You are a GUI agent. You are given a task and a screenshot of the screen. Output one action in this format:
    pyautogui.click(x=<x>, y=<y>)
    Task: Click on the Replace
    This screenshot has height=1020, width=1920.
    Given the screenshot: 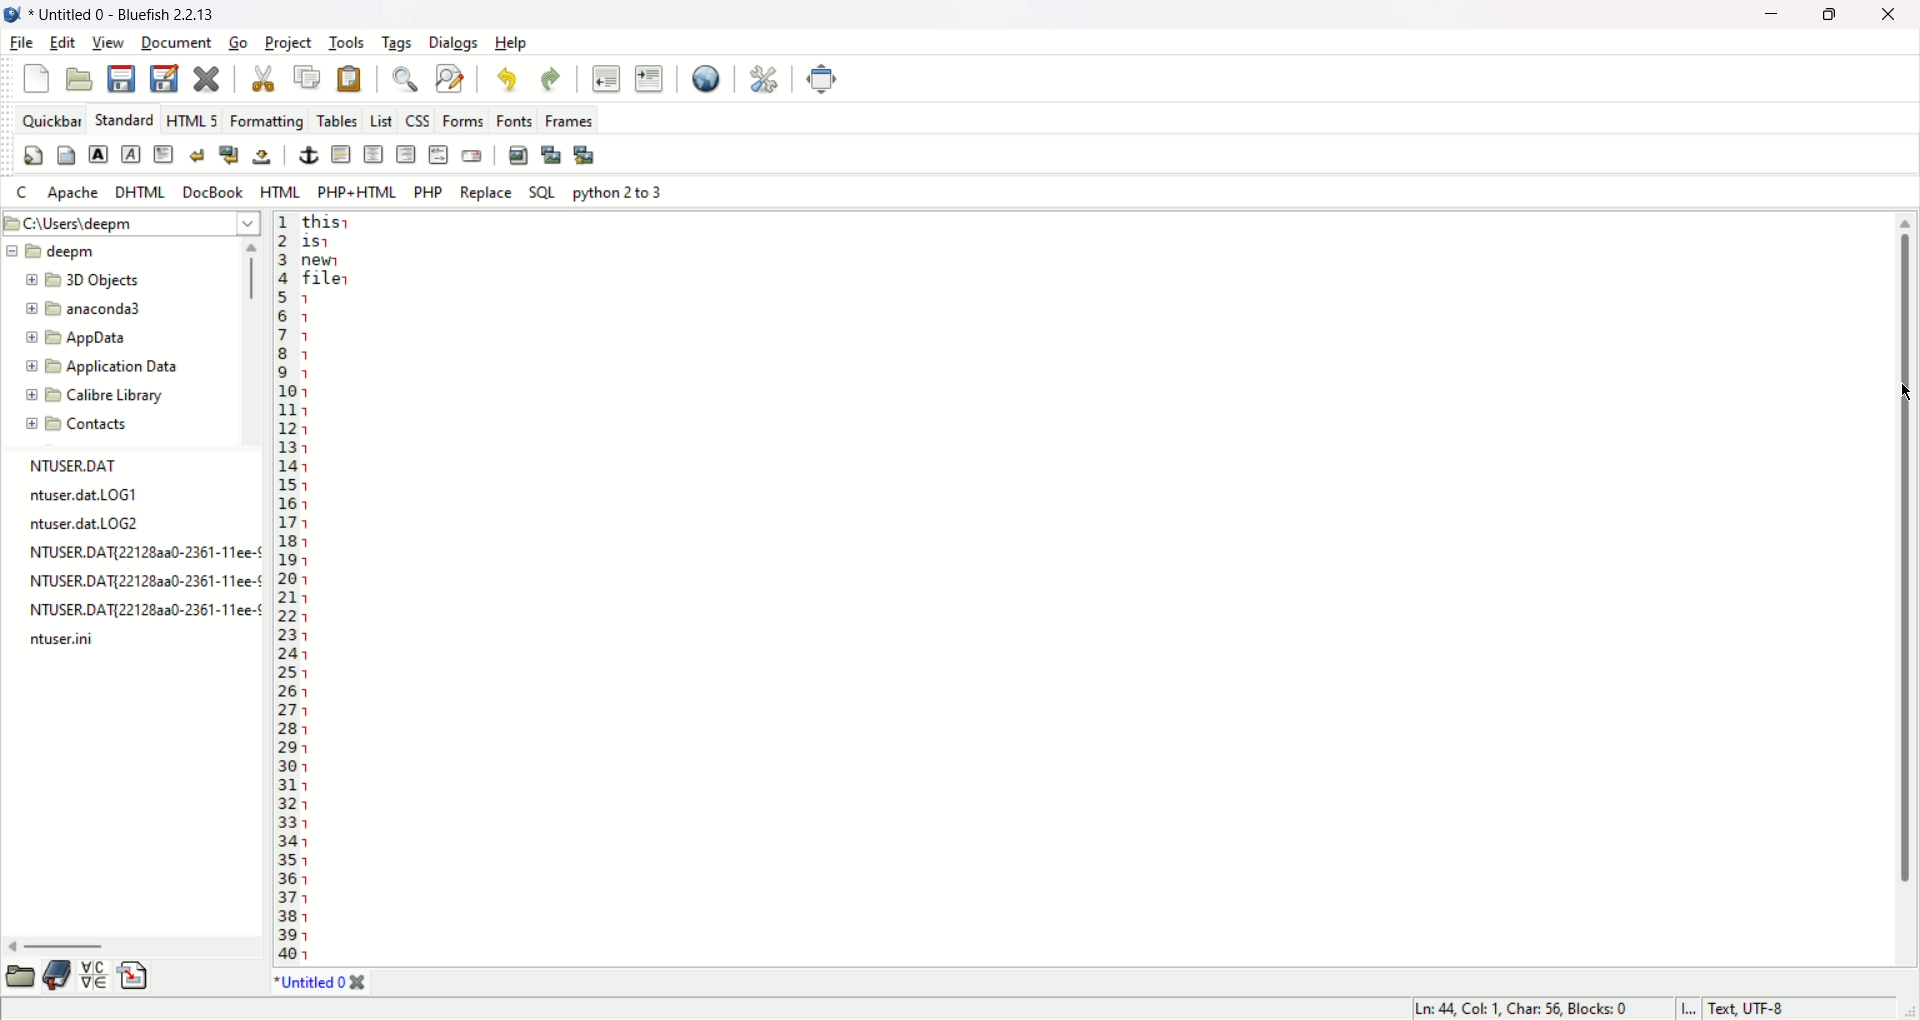 What is the action you would take?
    pyautogui.click(x=488, y=193)
    